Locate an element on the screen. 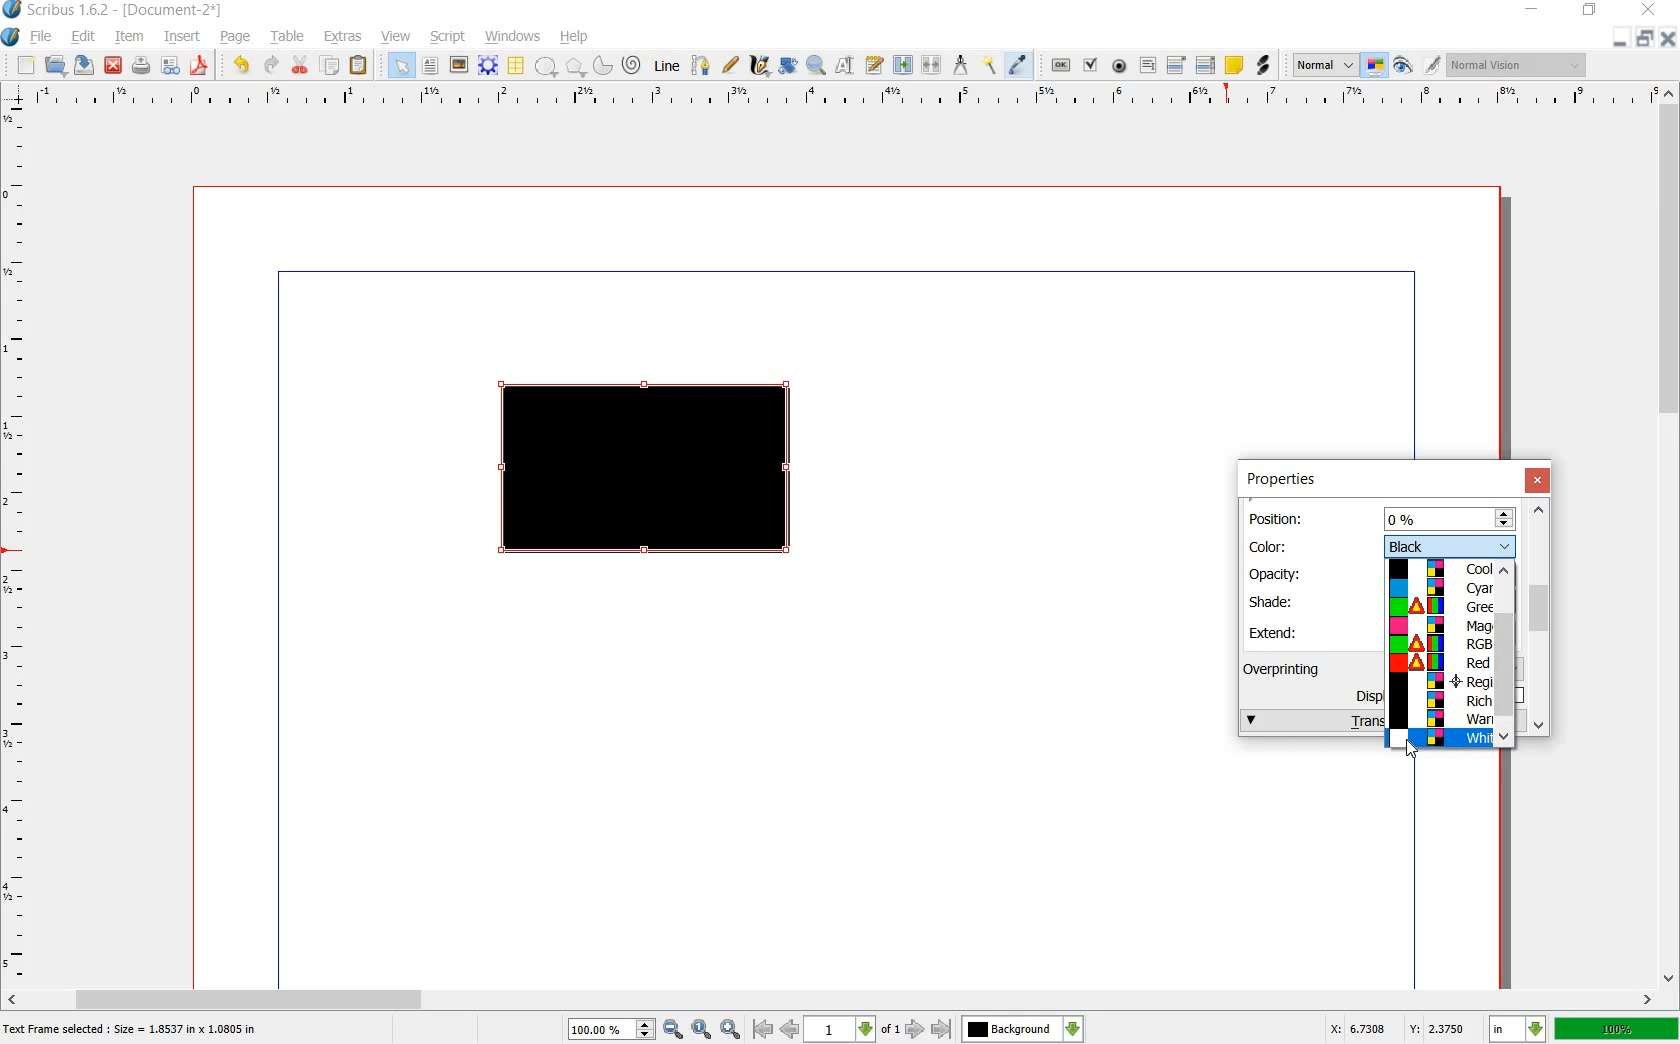 The image size is (1680, 1044). system logo is located at coordinates (10, 37).